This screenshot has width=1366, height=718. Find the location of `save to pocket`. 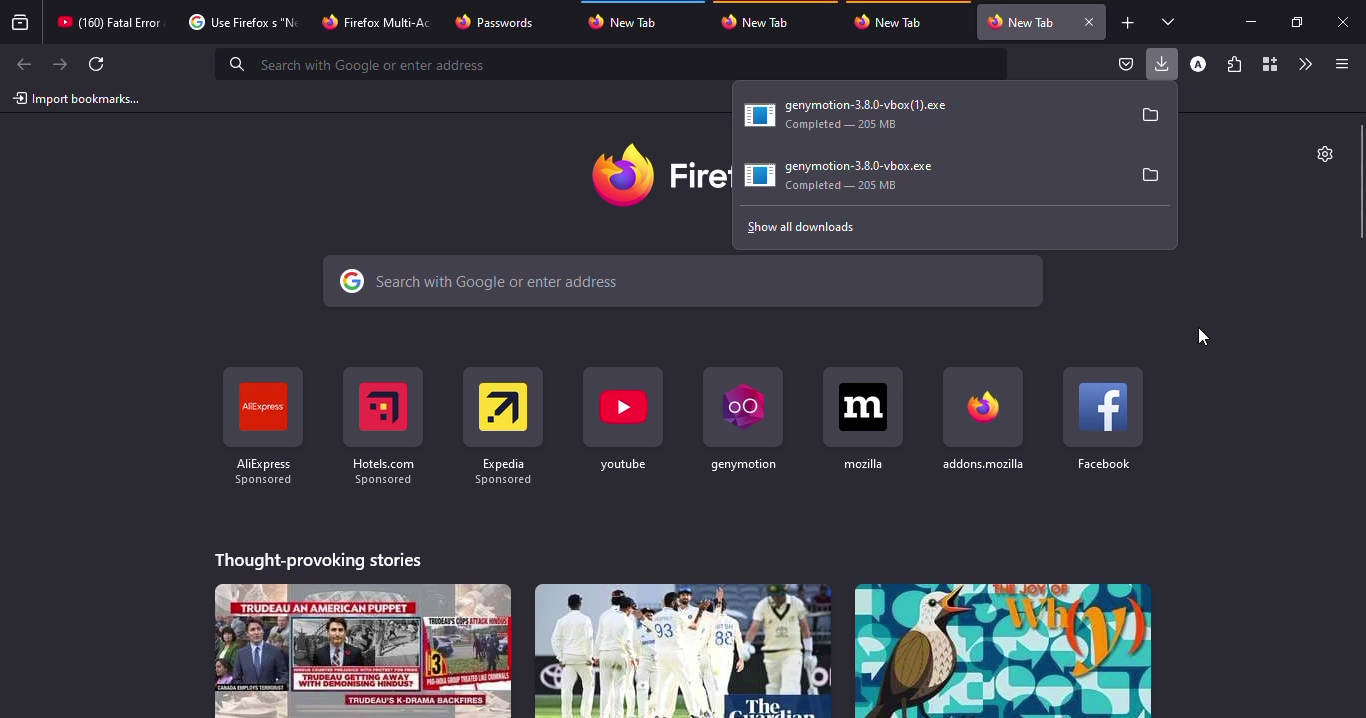

save to pocket is located at coordinates (1126, 65).